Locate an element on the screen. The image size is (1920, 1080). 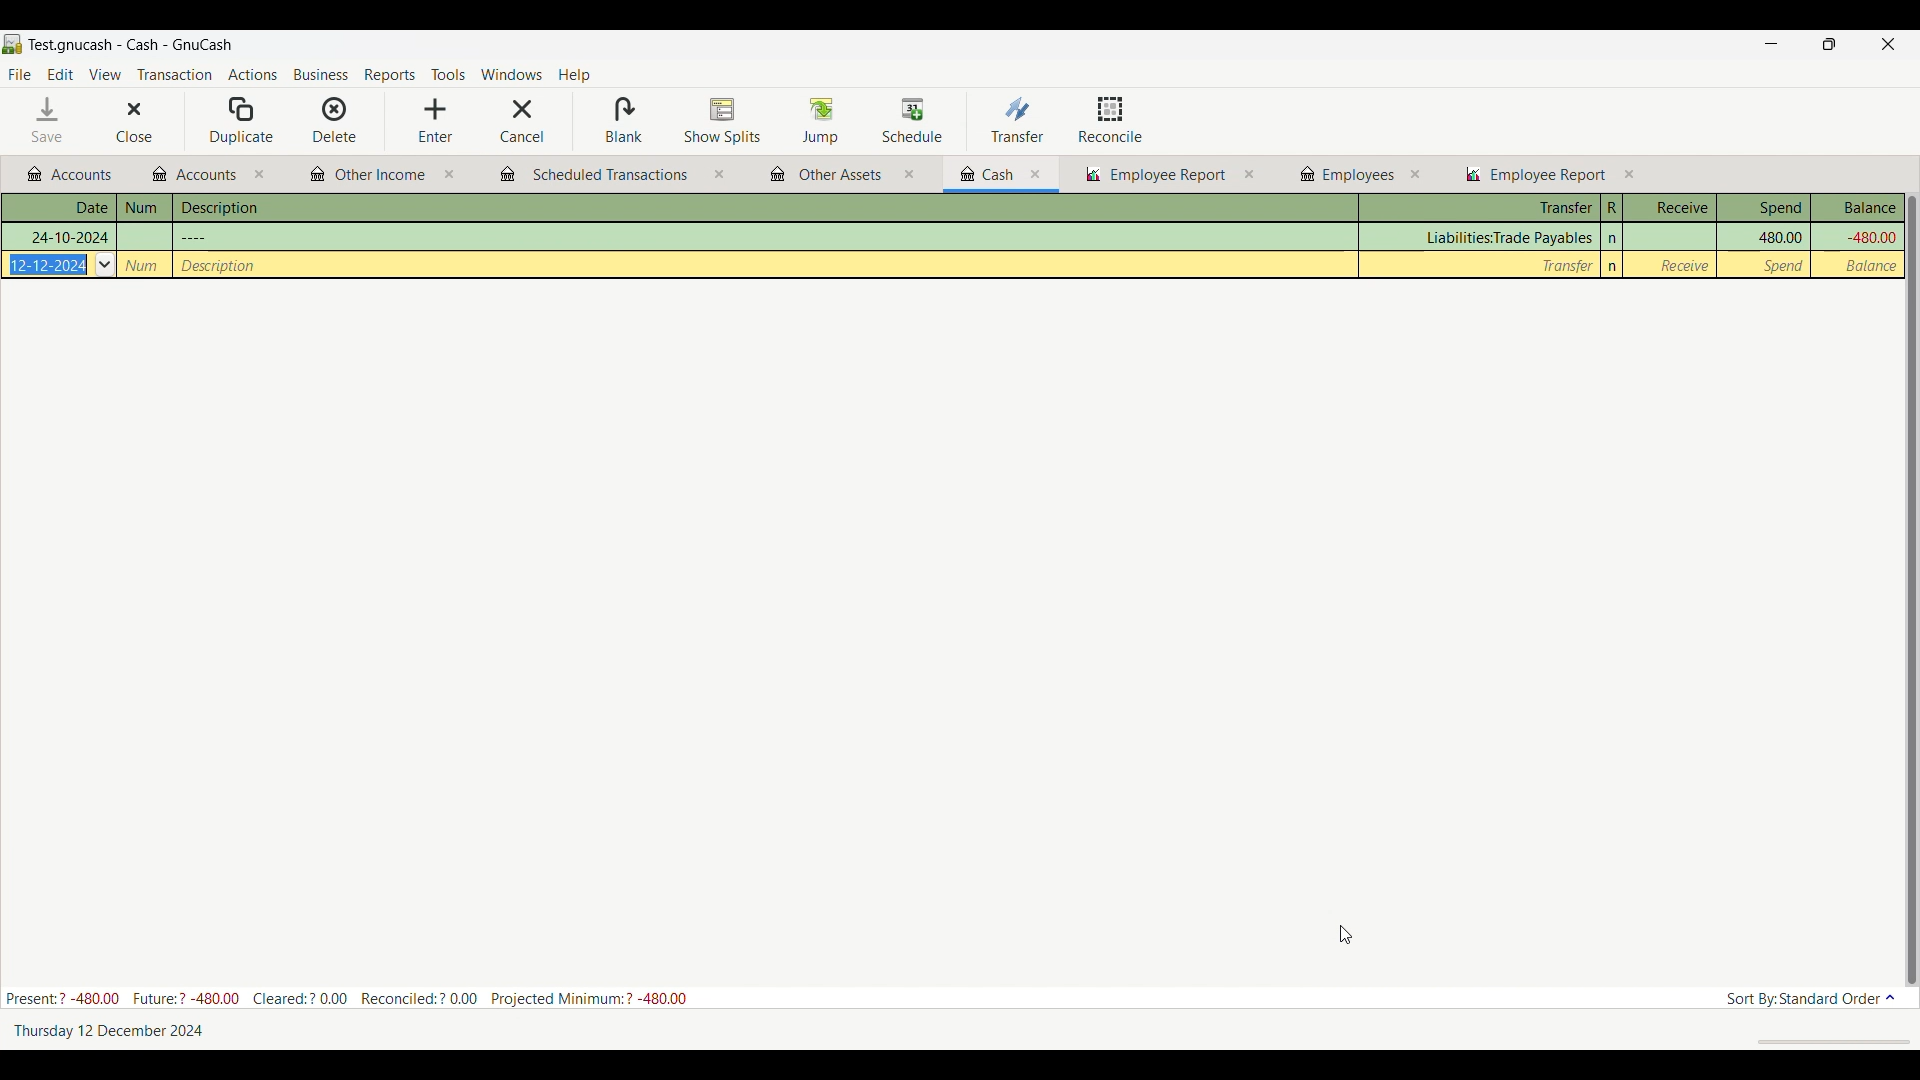
close is located at coordinates (1416, 174).